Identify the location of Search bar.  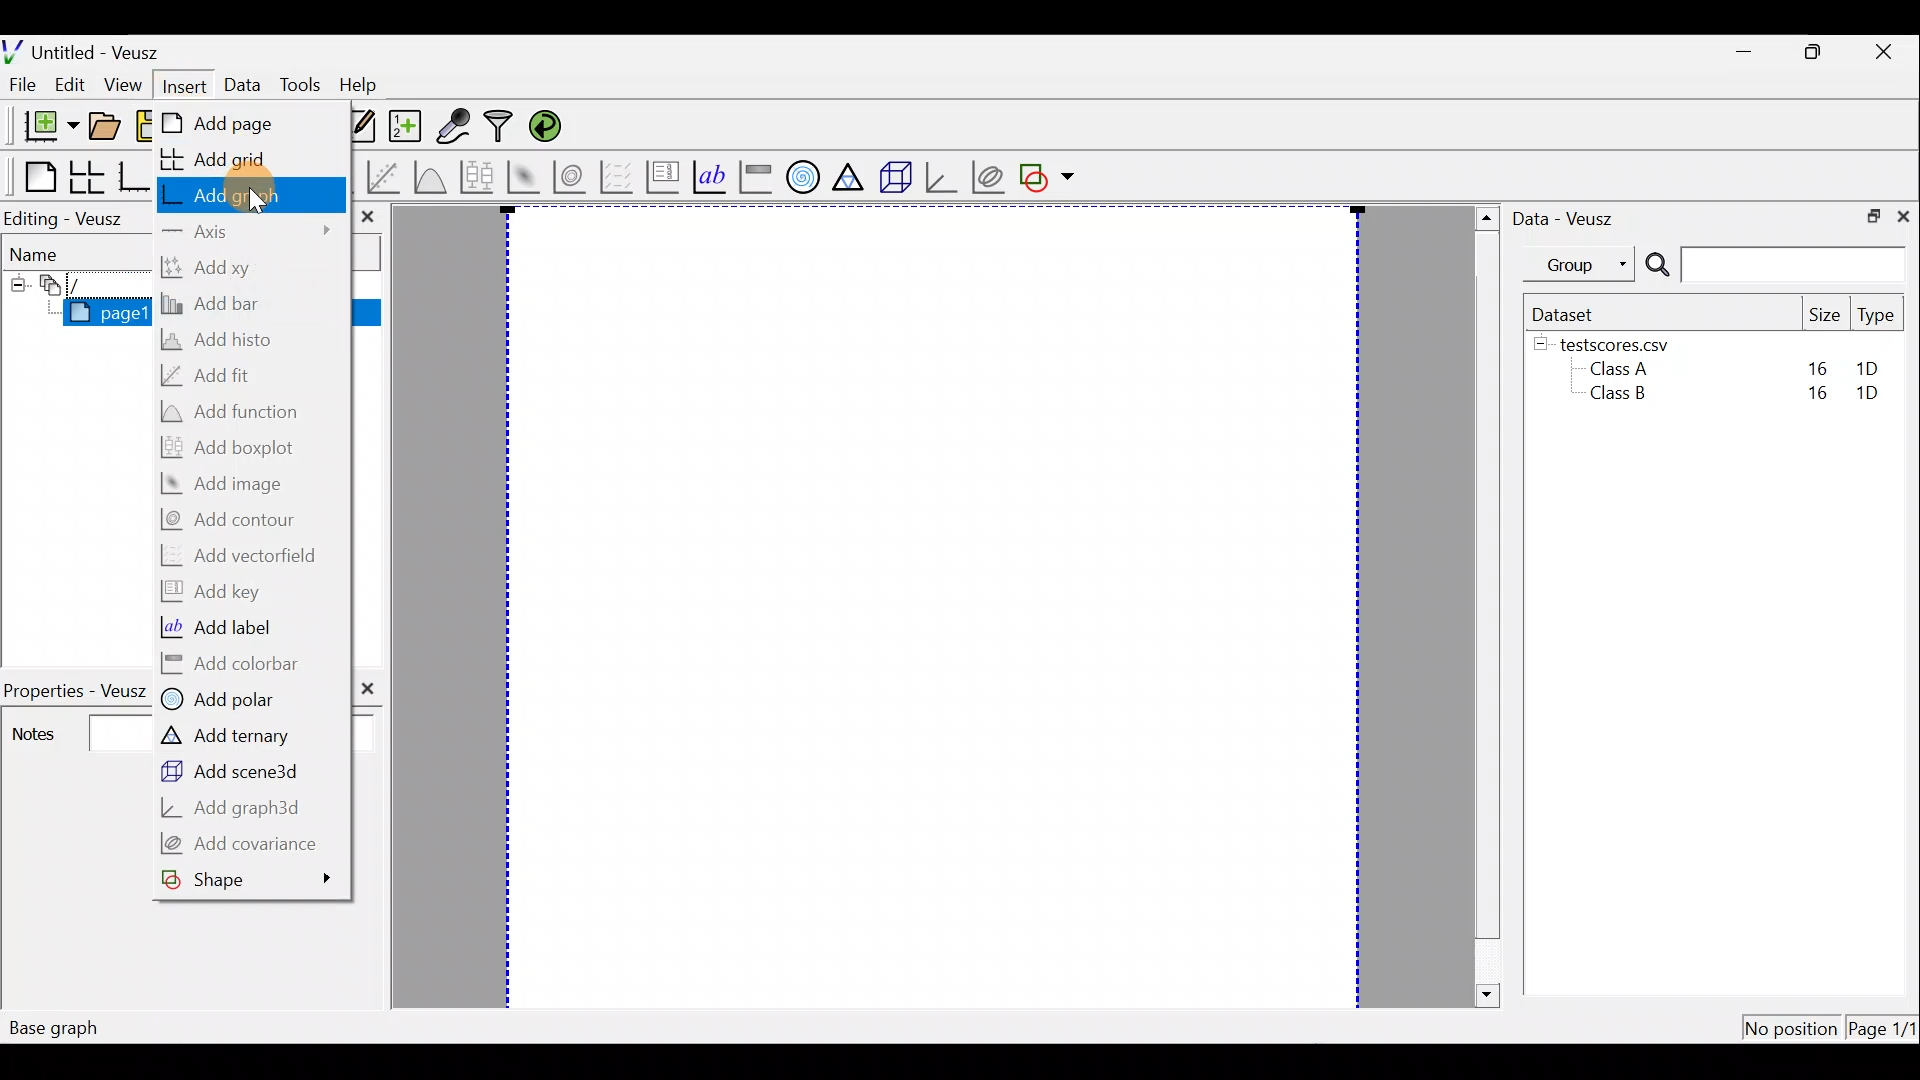
(1775, 266).